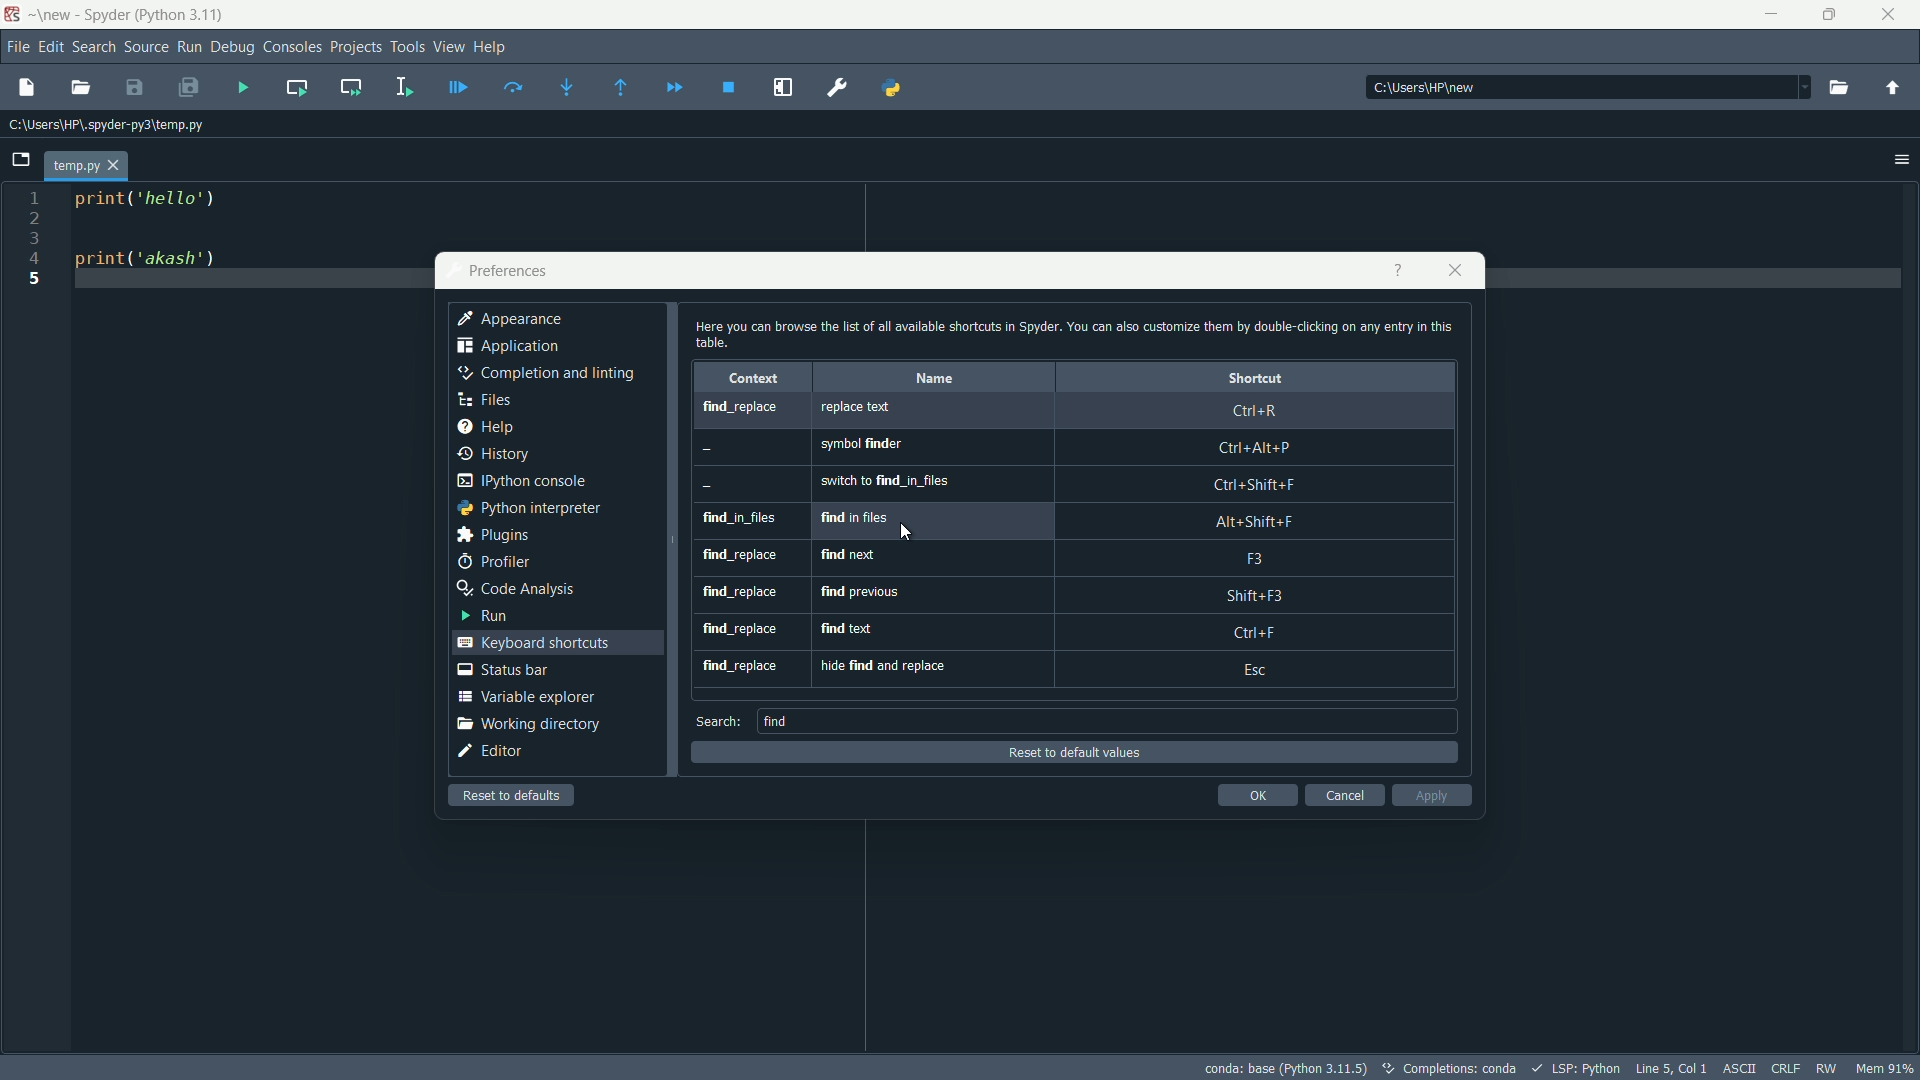 Image resolution: width=1920 pixels, height=1080 pixels. Describe the element at coordinates (157, 265) in the screenshot. I see `print('akash')` at that location.